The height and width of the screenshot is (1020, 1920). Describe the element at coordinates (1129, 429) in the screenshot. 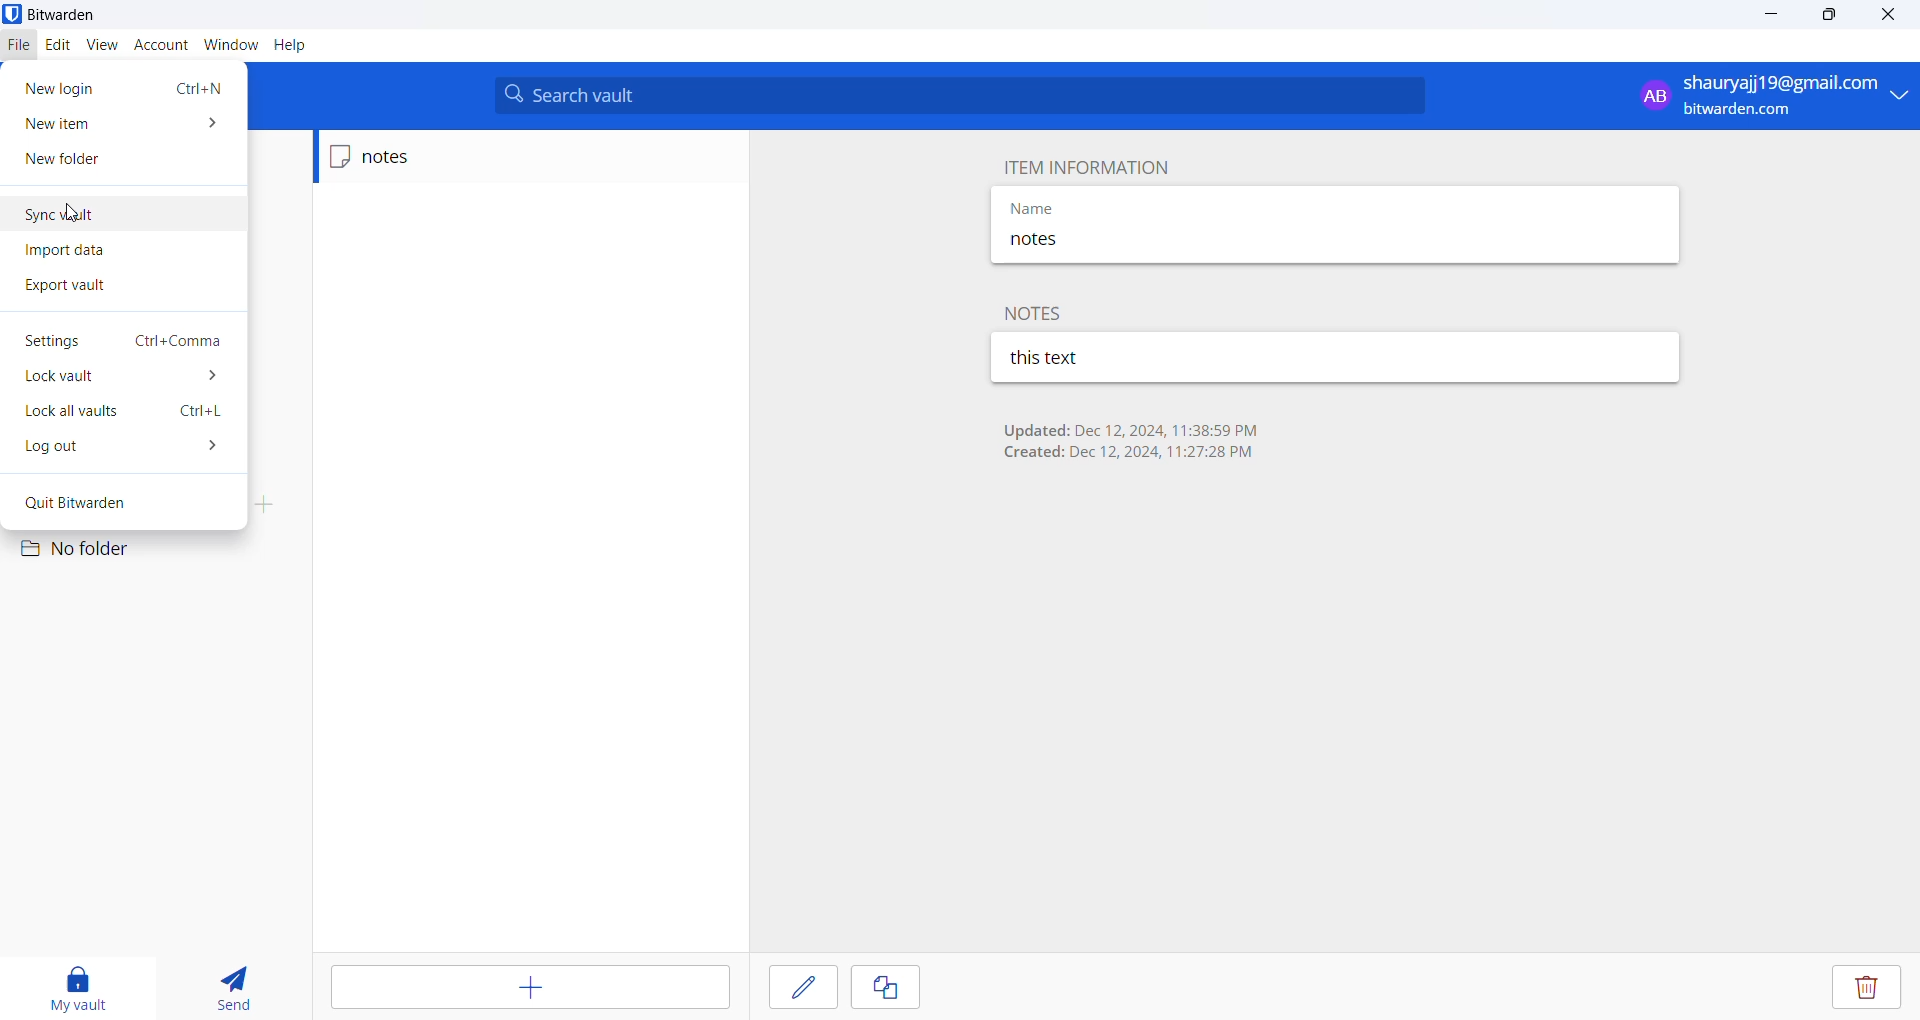

I see `updated: Dec 12, 2024 11:38:59 PM` at that location.